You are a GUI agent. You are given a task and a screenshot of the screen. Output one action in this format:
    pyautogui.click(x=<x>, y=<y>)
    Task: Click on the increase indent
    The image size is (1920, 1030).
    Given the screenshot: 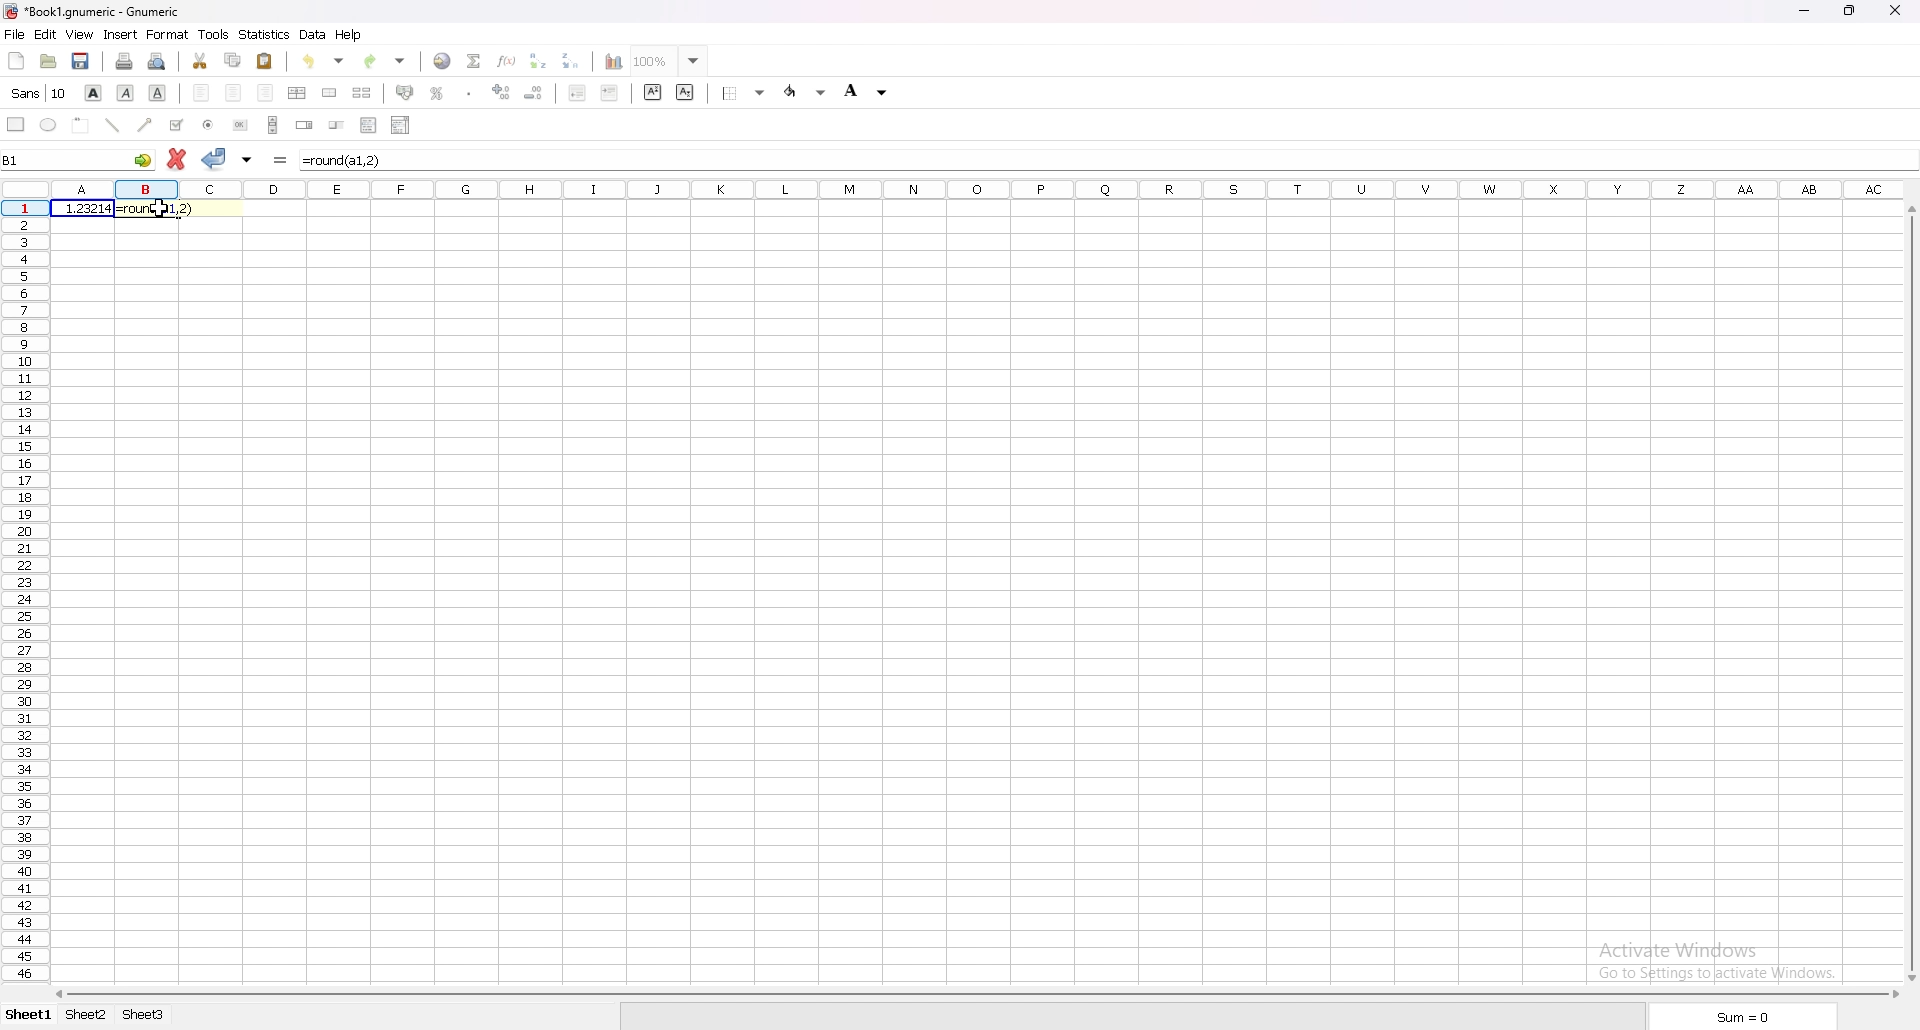 What is the action you would take?
    pyautogui.click(x=610, y=94)
    